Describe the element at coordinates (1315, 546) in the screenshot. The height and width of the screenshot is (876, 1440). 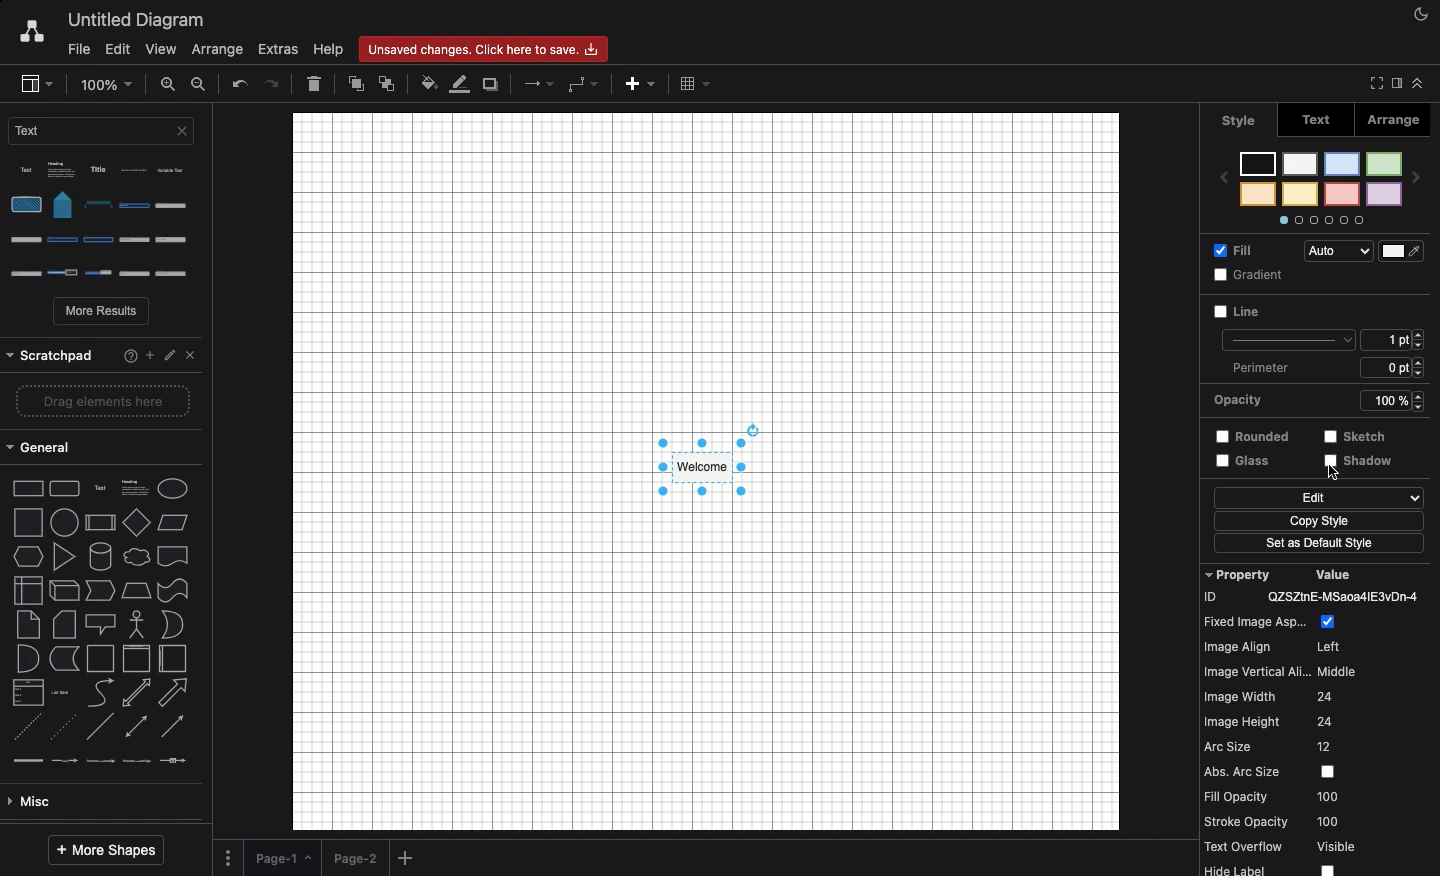
I see `` at that location.